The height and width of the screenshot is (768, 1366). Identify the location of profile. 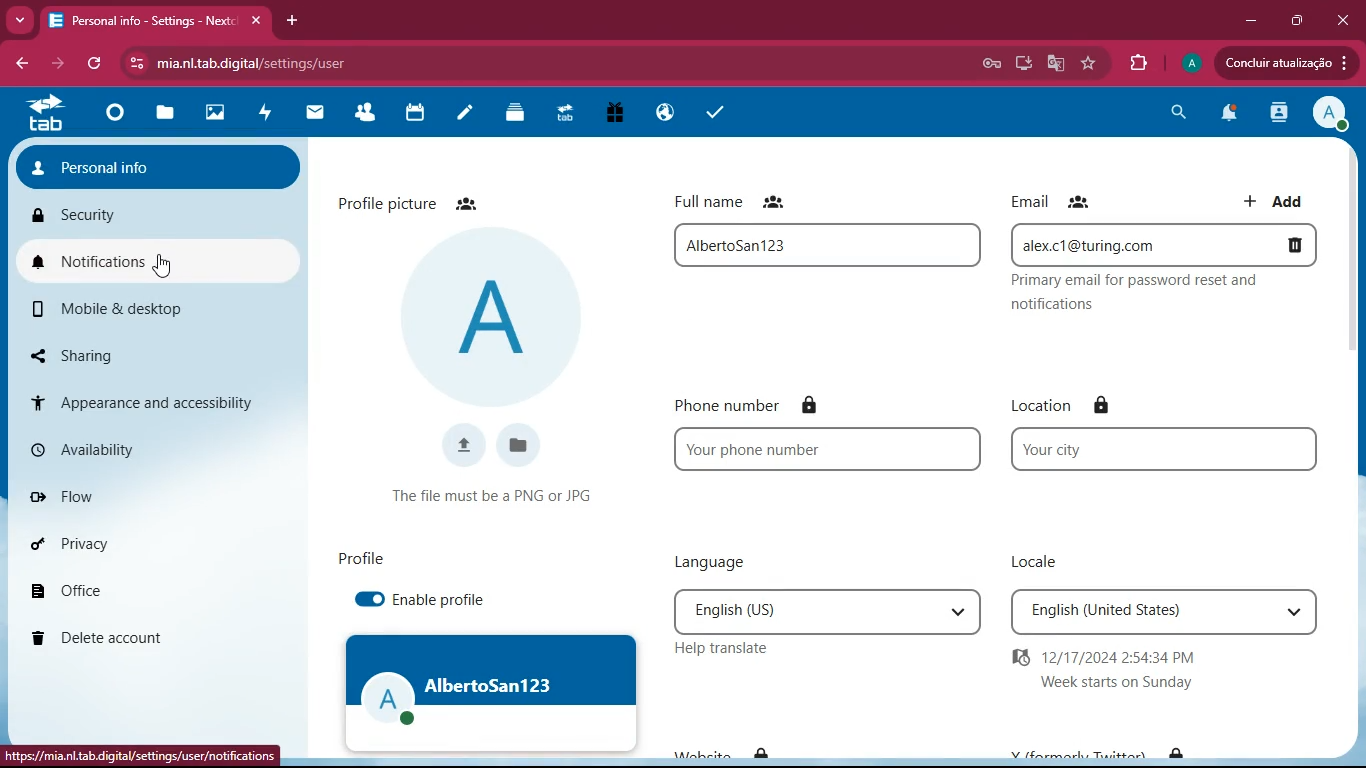
(489, 691).